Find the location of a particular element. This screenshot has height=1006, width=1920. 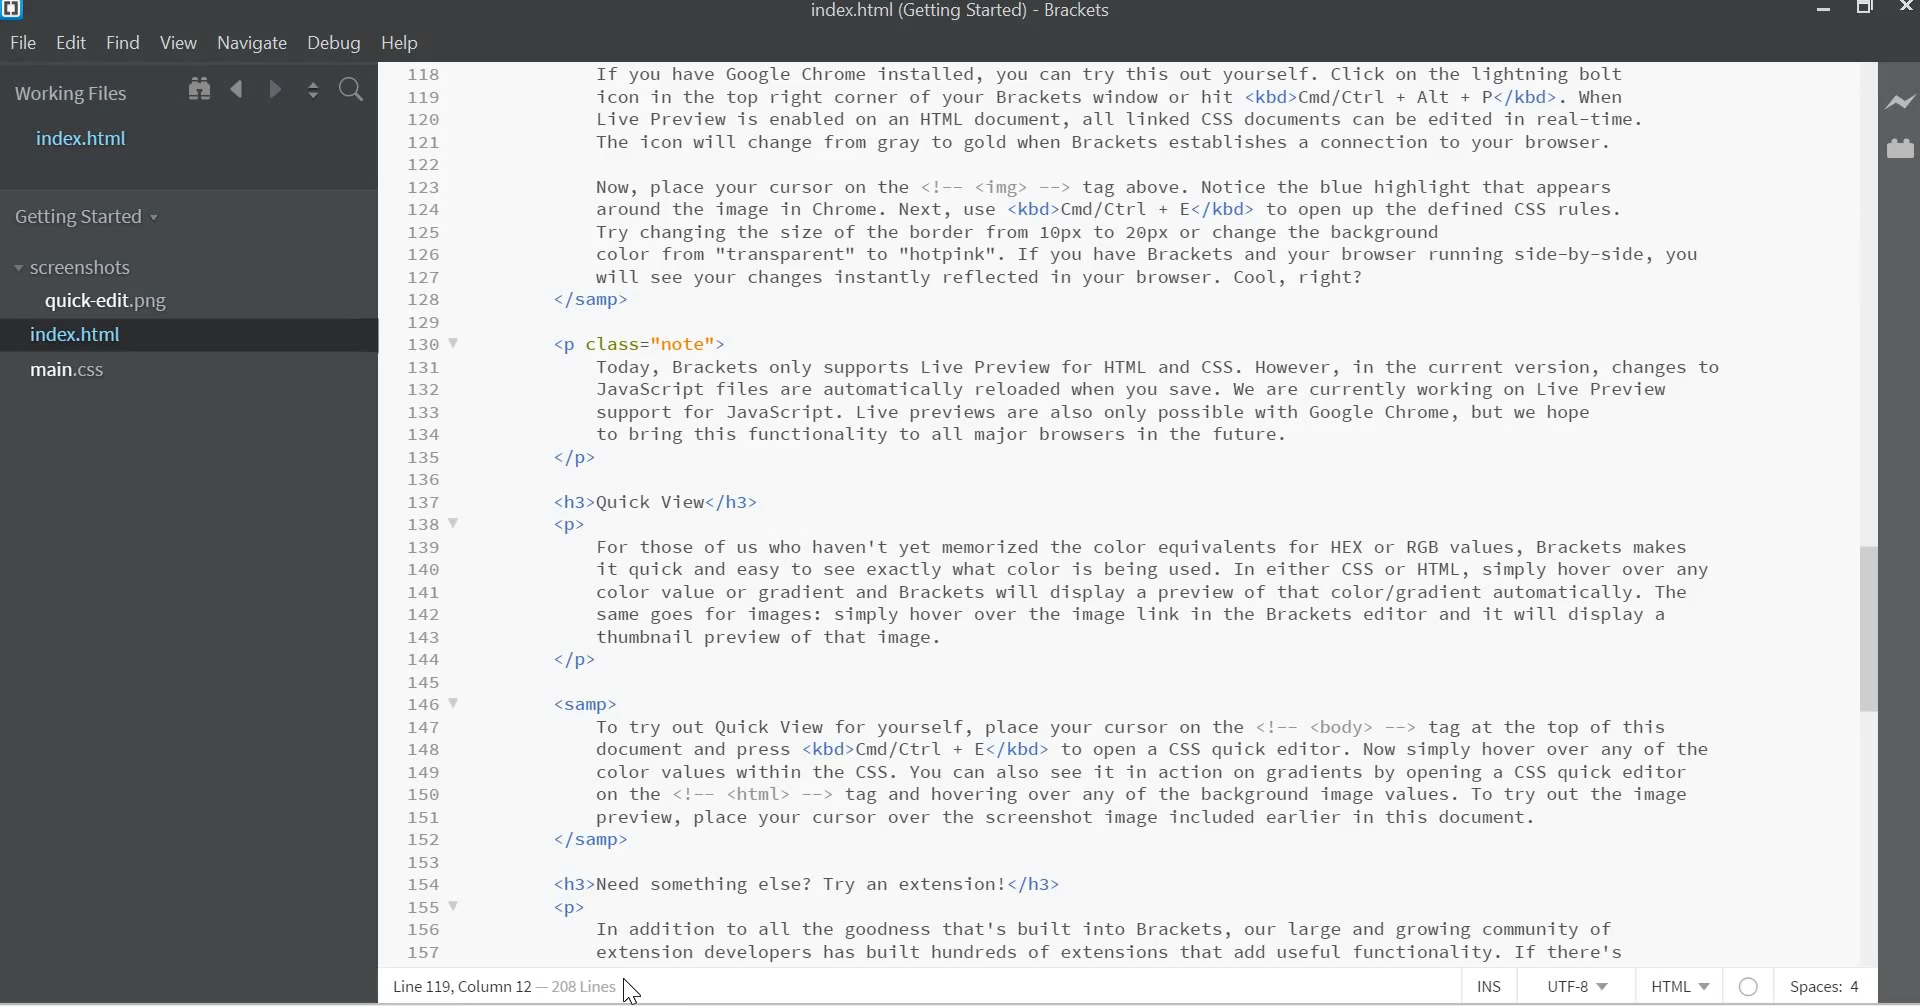

Restore is located at coordinates (1863, 9).